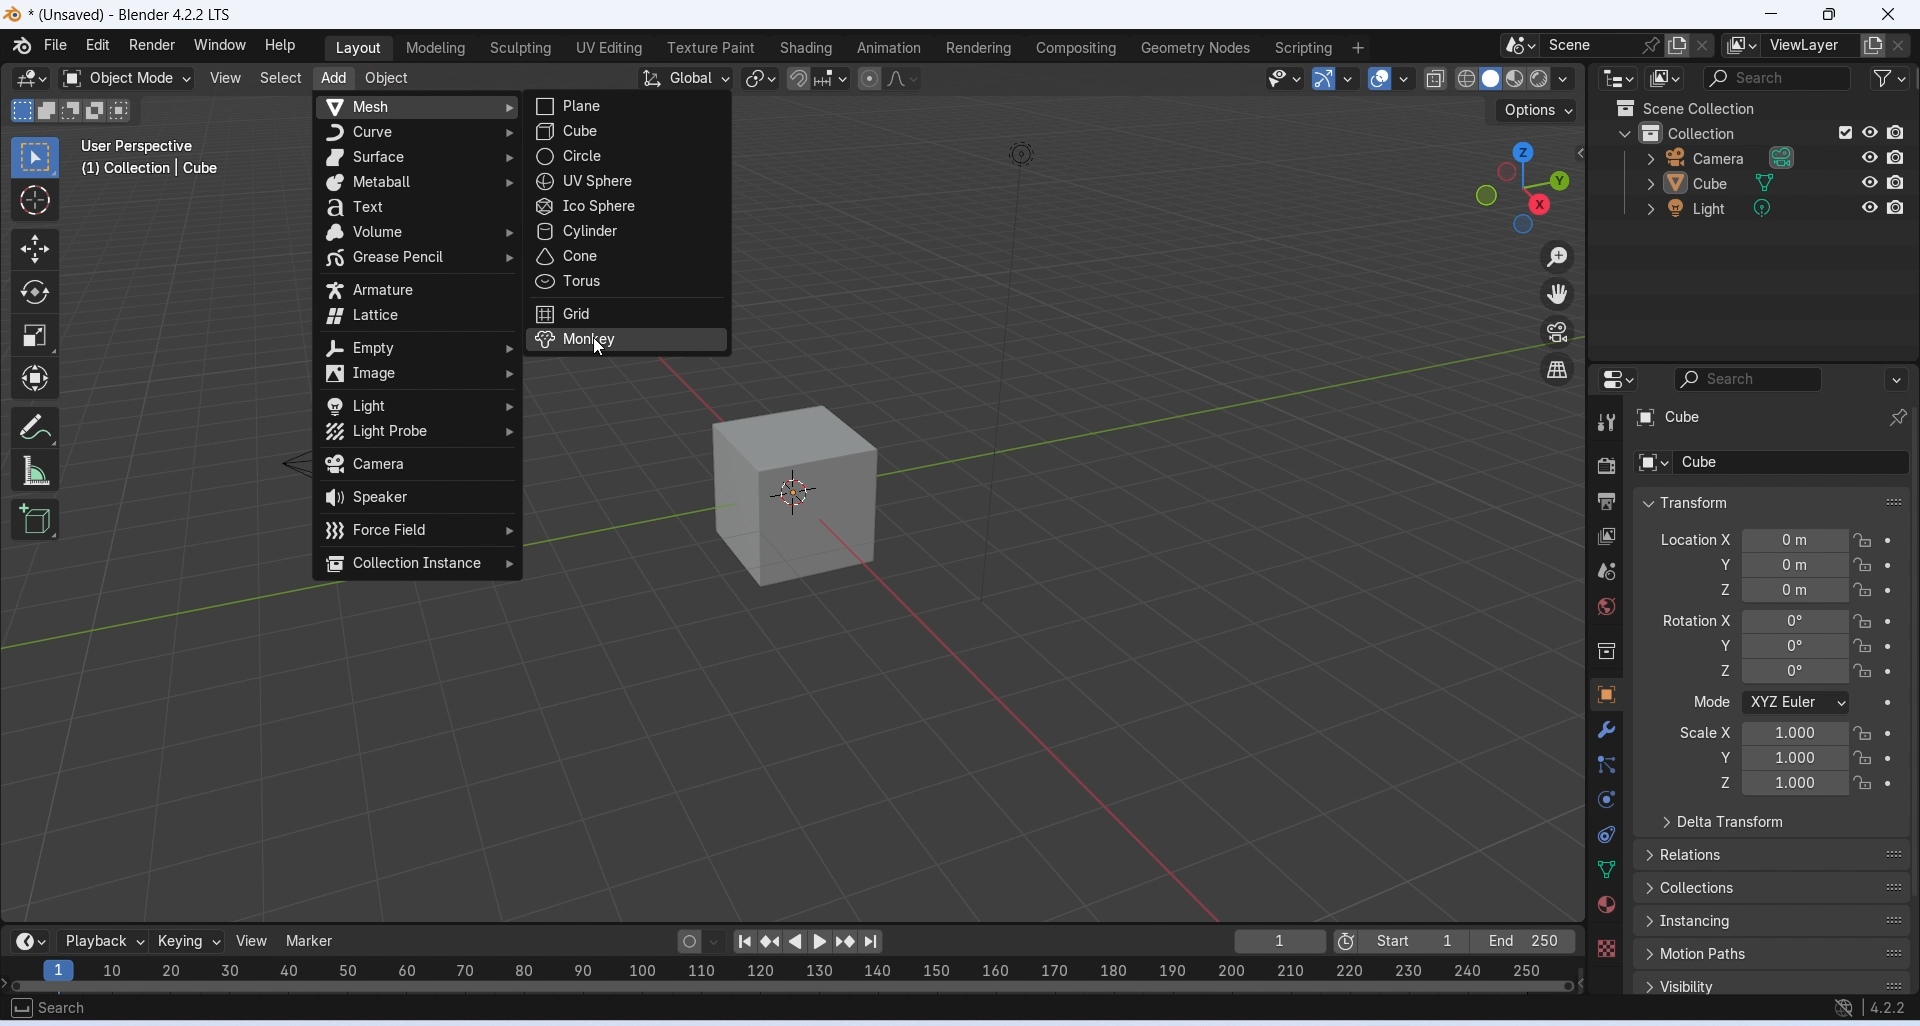 The height and width of the screenshot is (1026, 1920). Describe the element at coordinates (1795, 622) in the screenshot. I see `euler rotation` at that location.